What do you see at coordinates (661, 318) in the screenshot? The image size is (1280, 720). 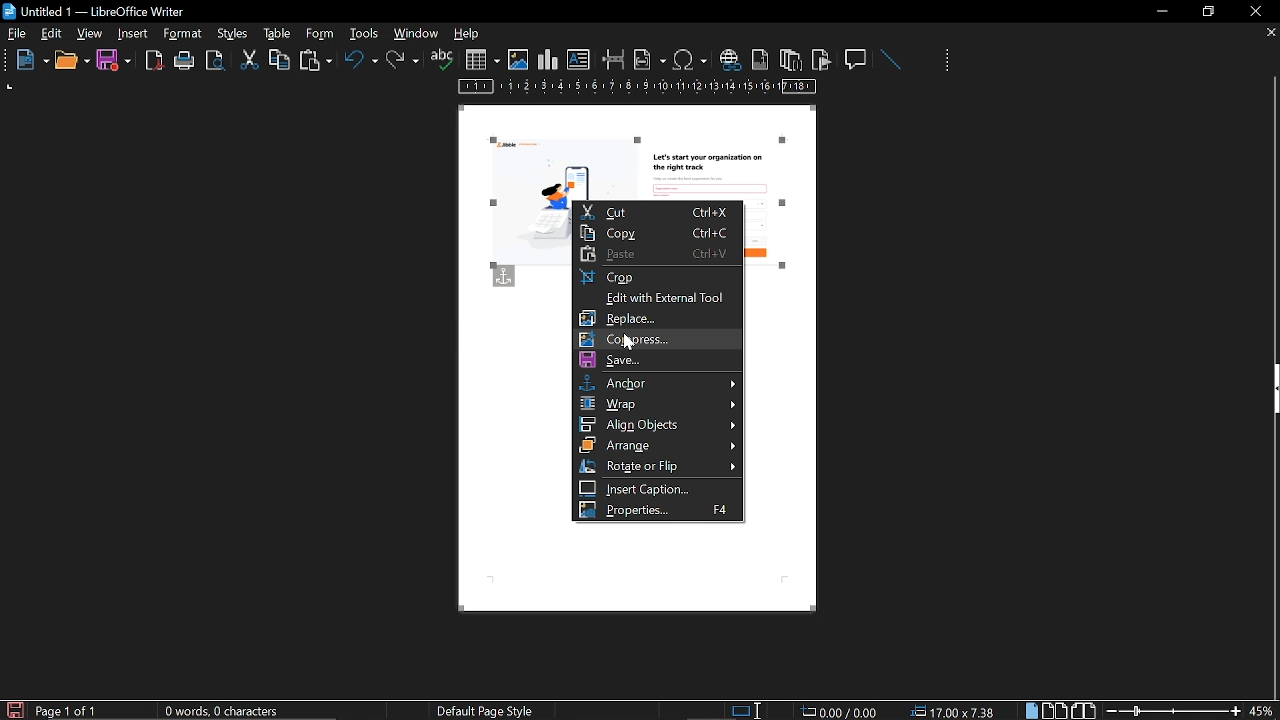 I see `replace` at bounding box center [661, 318].